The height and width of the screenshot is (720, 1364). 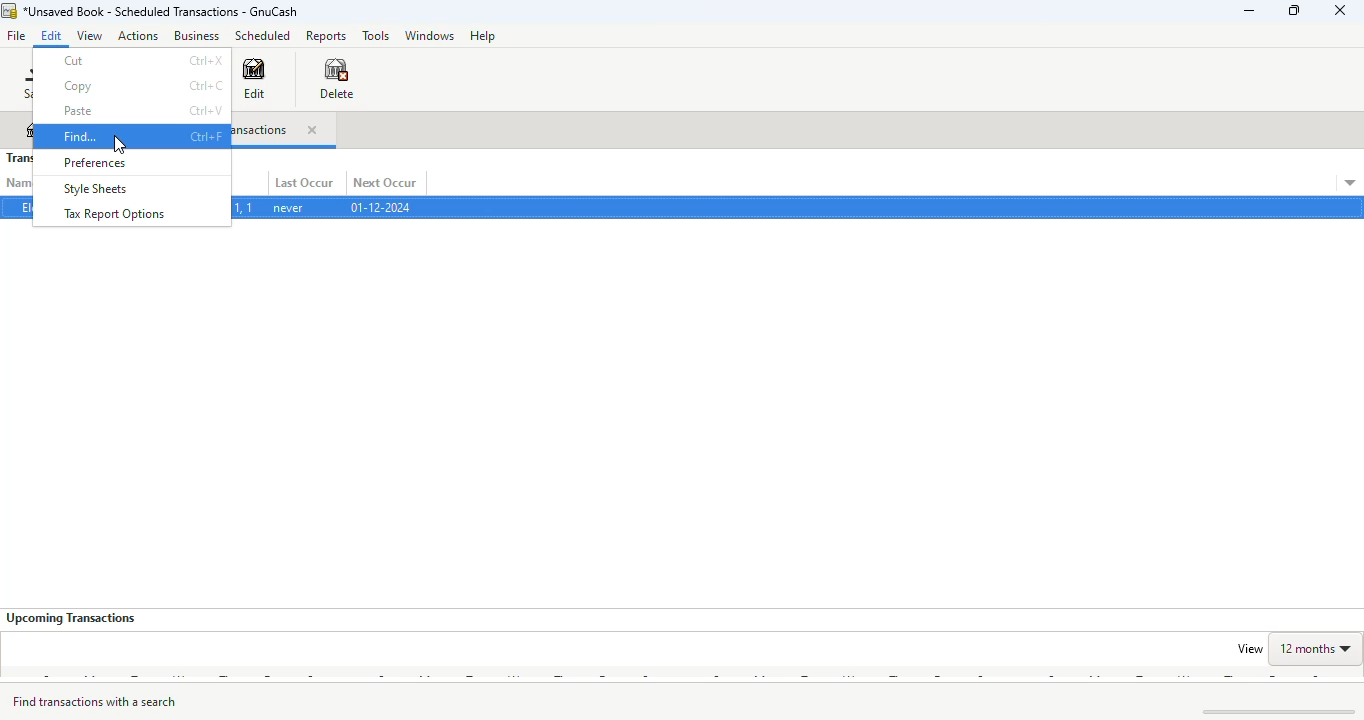 What do you see at coordinates (1293, 10) in the screenshot?
I see `maximize` at bounding box center [1293, 10].